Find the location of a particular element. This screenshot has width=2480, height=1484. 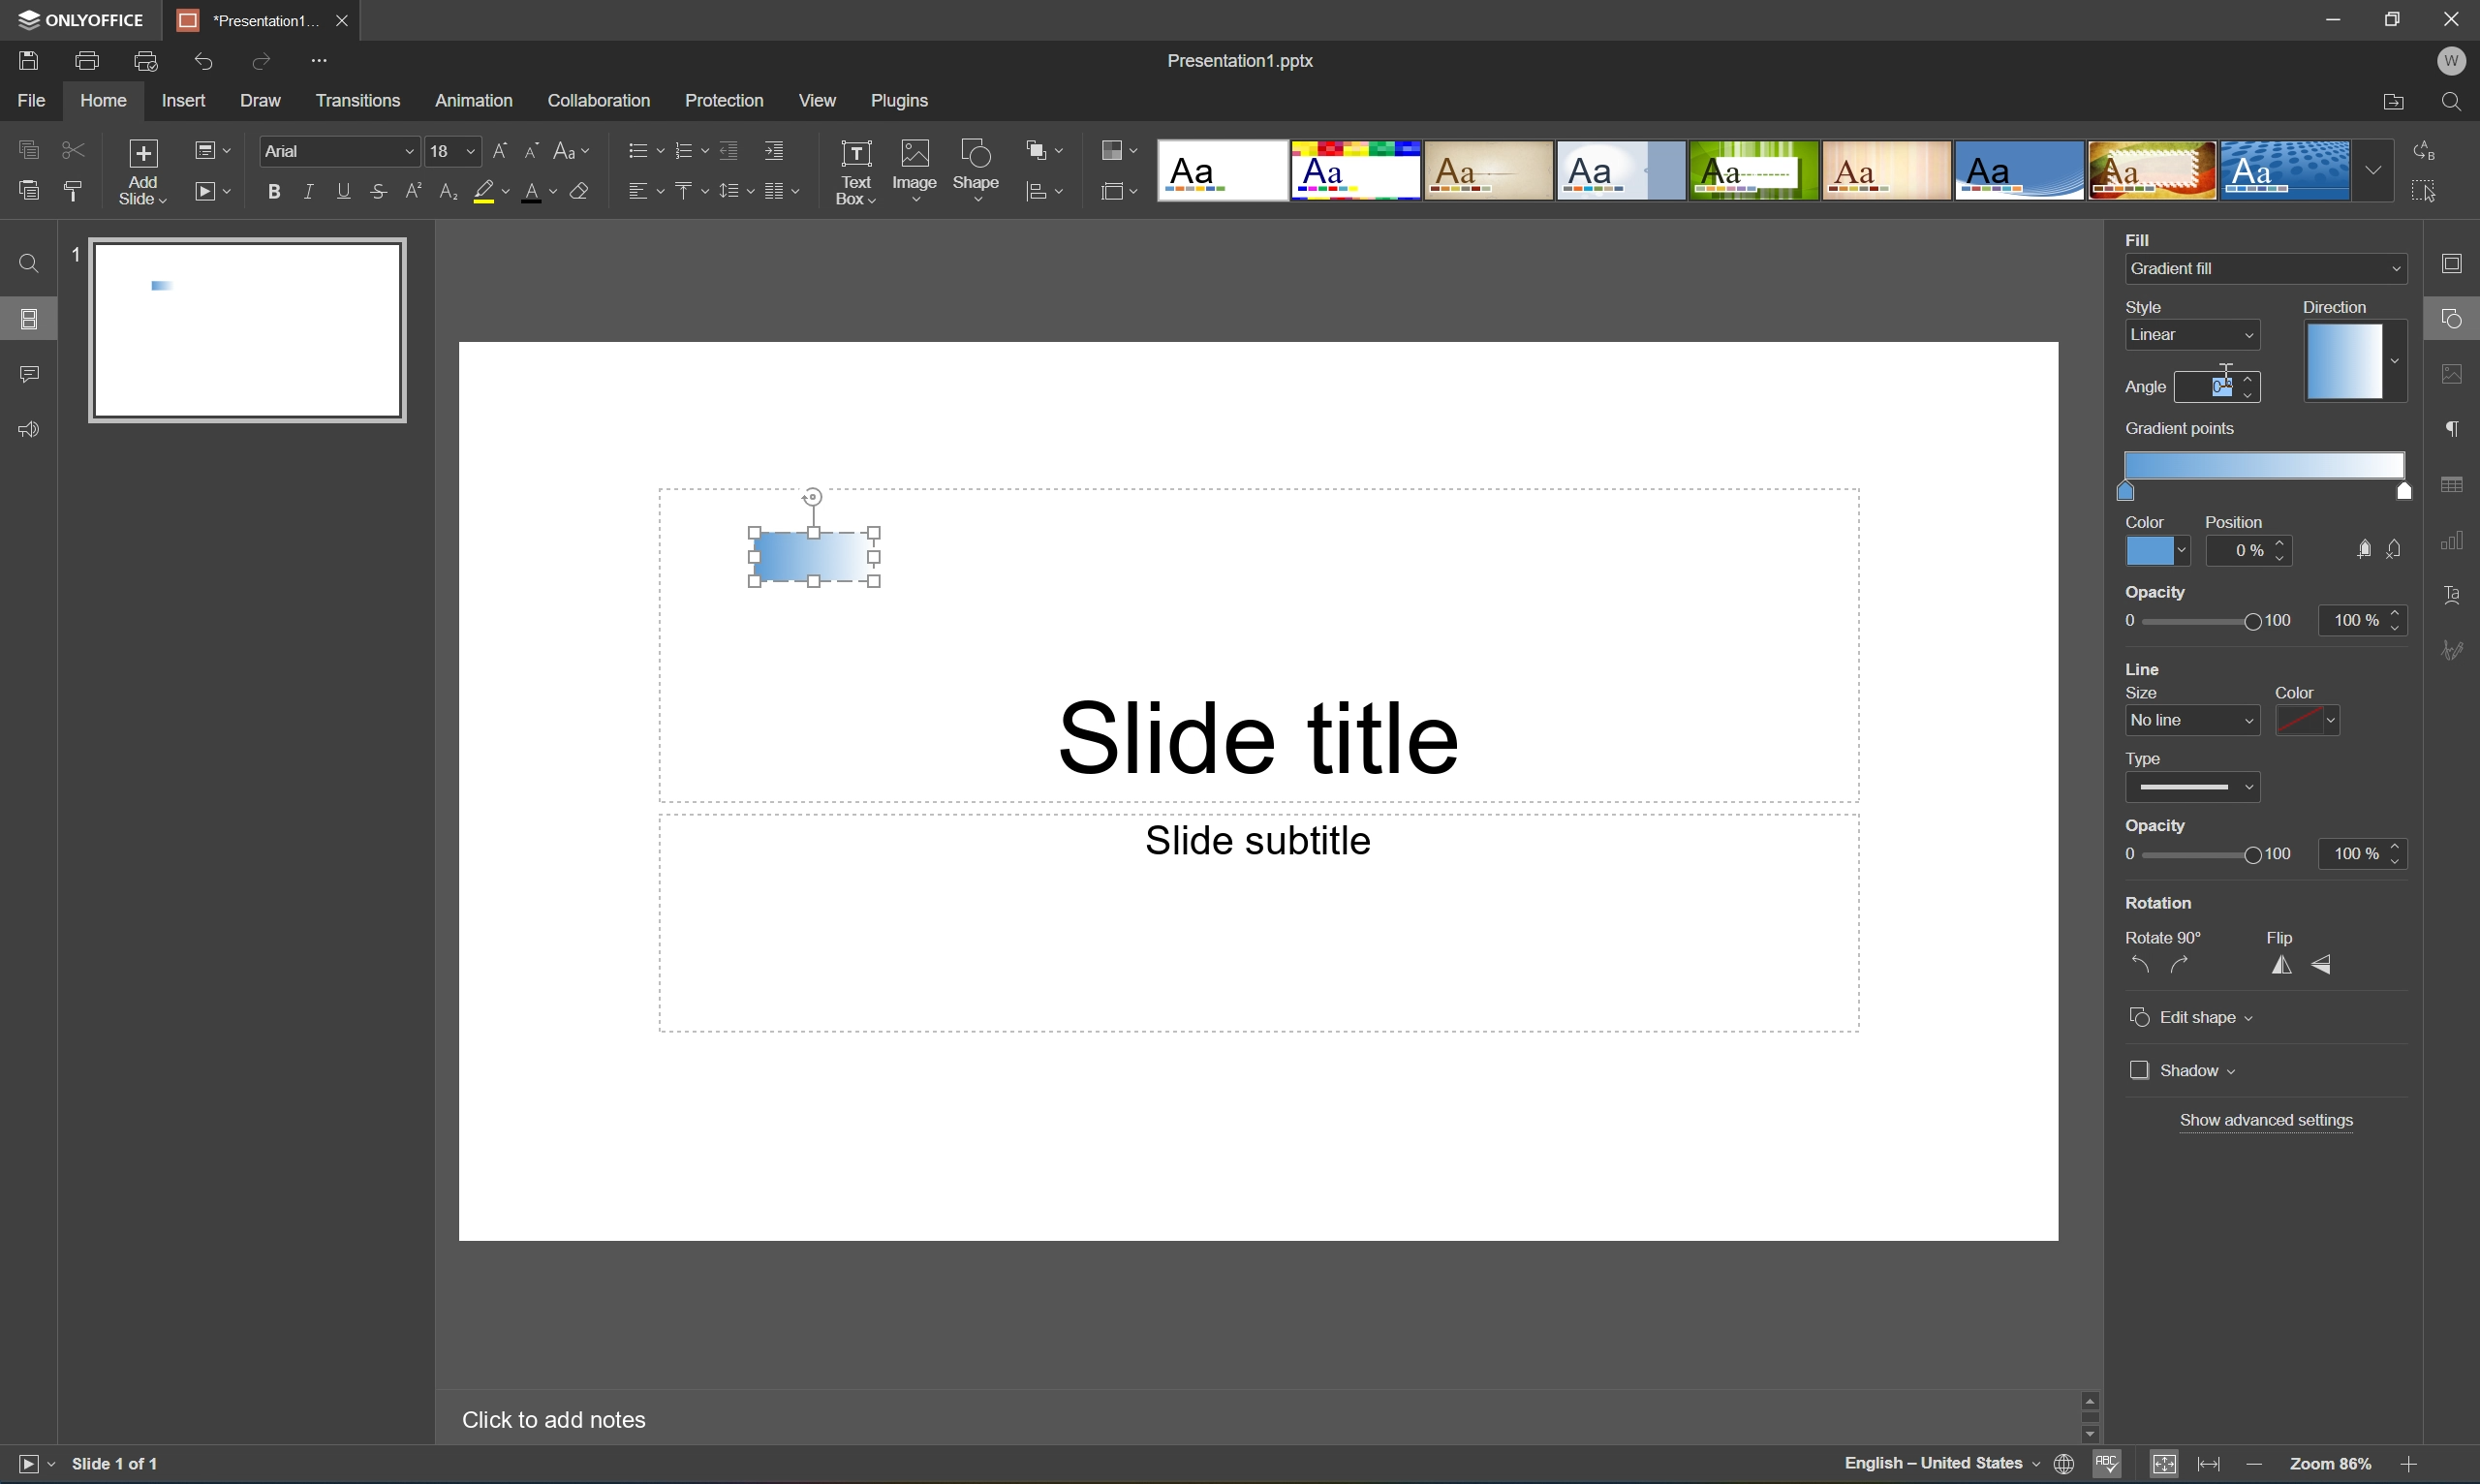

Rotate 90° is located at coordinates (2166, 935).